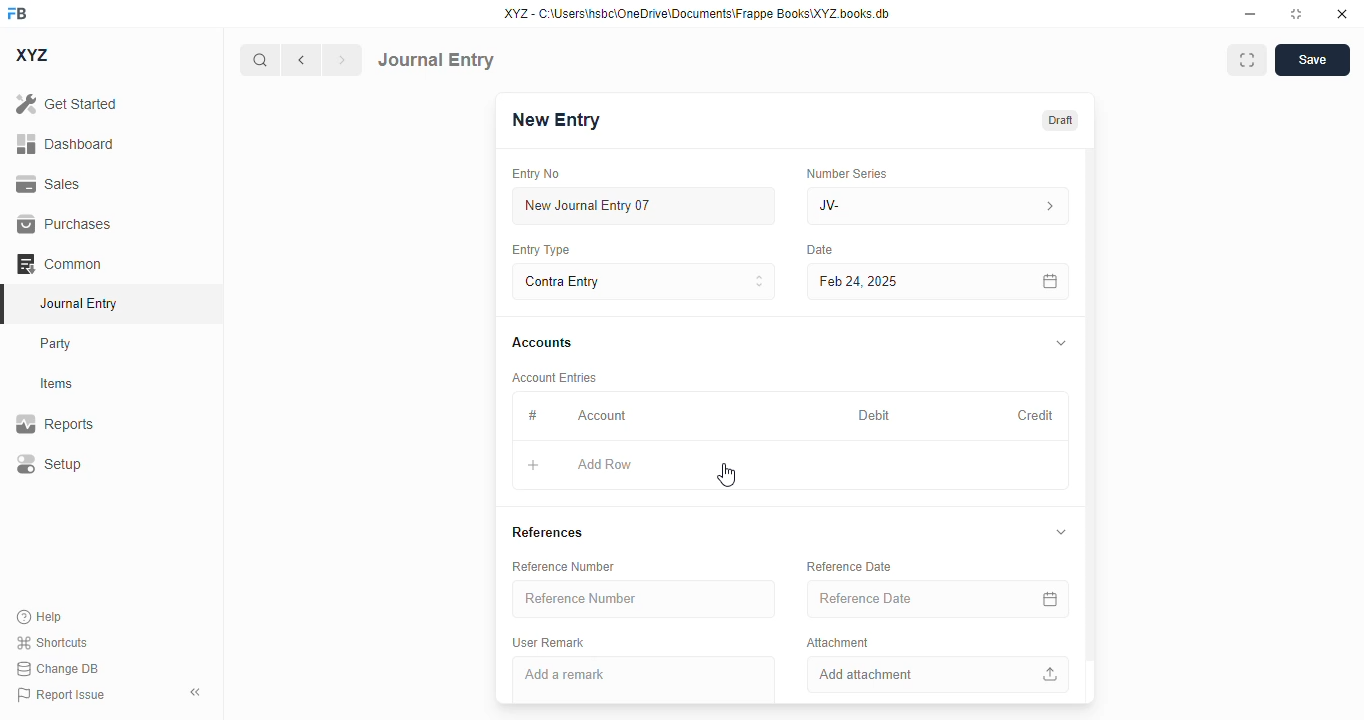 Image resolution: width=1364 pixels, height=720 pixels. I want to click on cursor, so click(727, 475).